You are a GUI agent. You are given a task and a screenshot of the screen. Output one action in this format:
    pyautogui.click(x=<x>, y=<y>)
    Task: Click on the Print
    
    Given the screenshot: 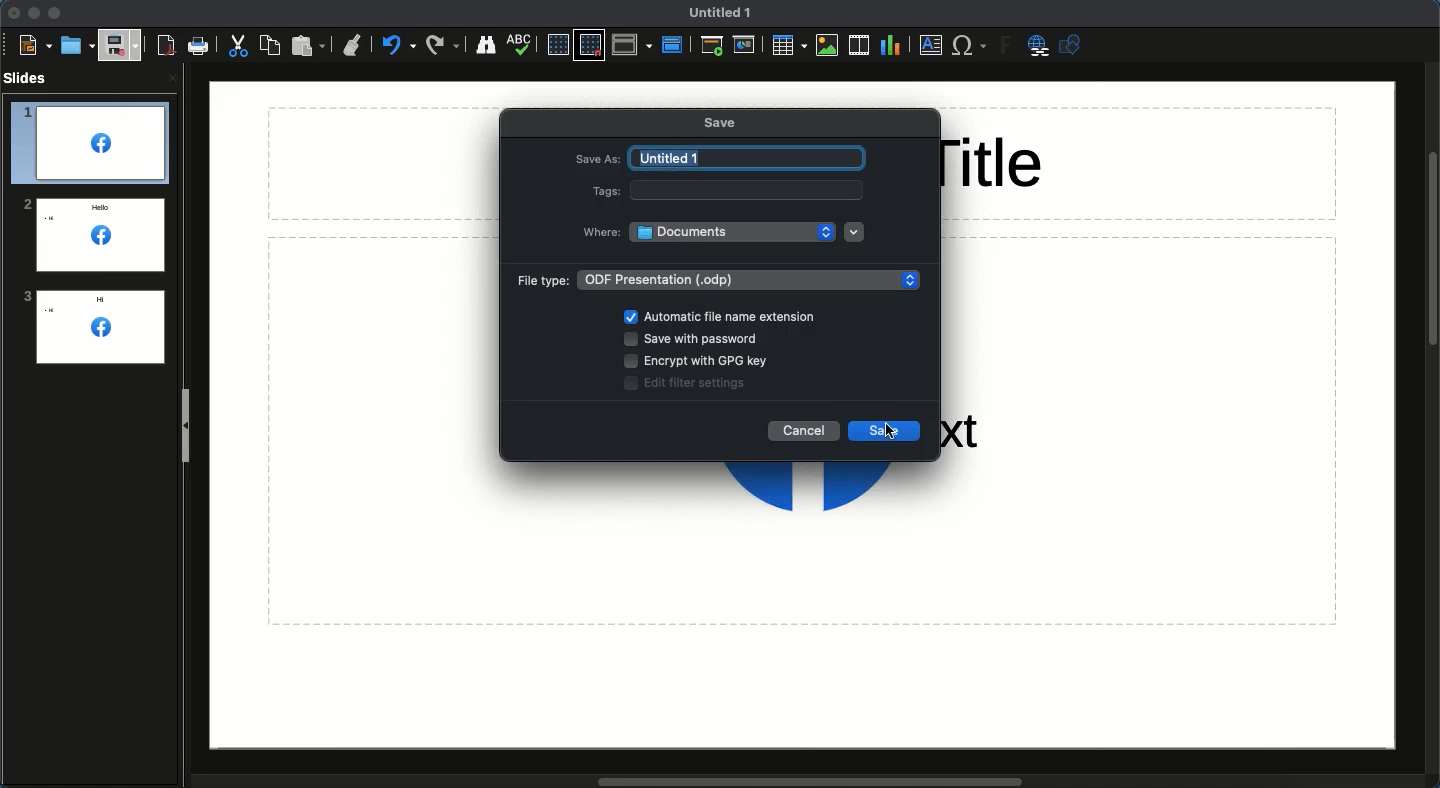 What is the action you would take?
    pyautogui.click(x=199, y=46)
    